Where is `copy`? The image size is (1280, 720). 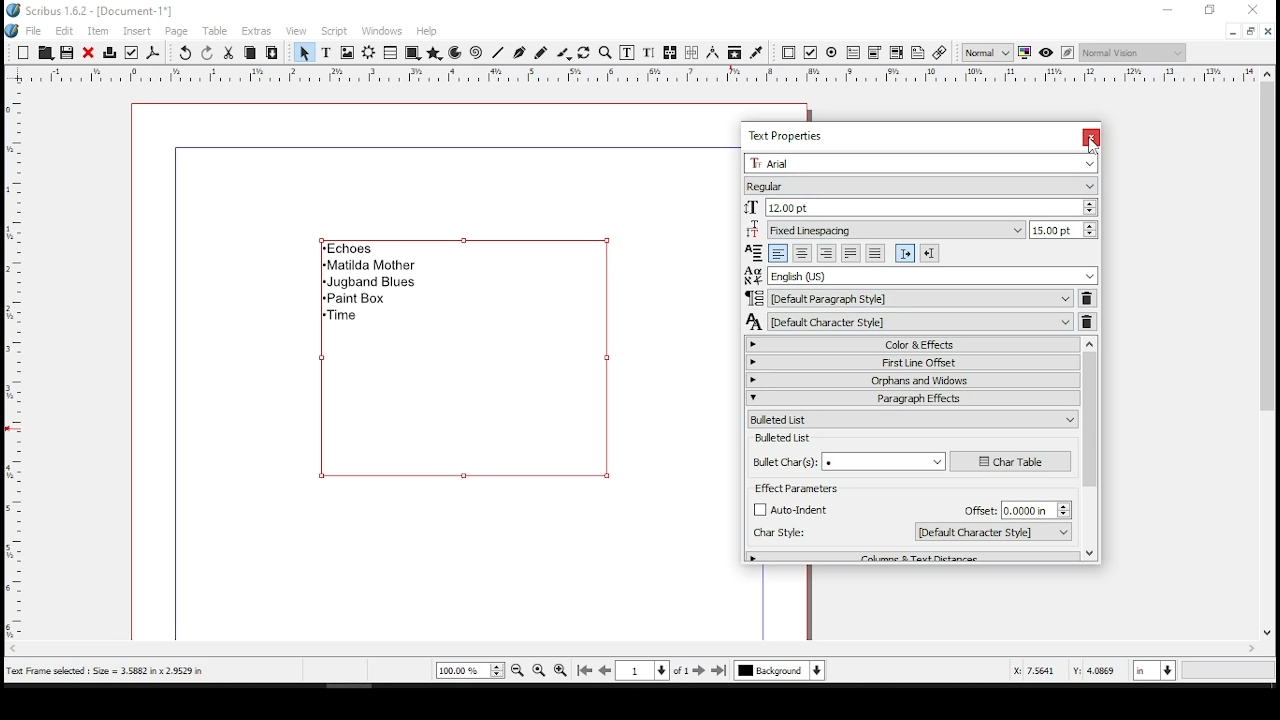
copy is located at coordinates (251, 52).